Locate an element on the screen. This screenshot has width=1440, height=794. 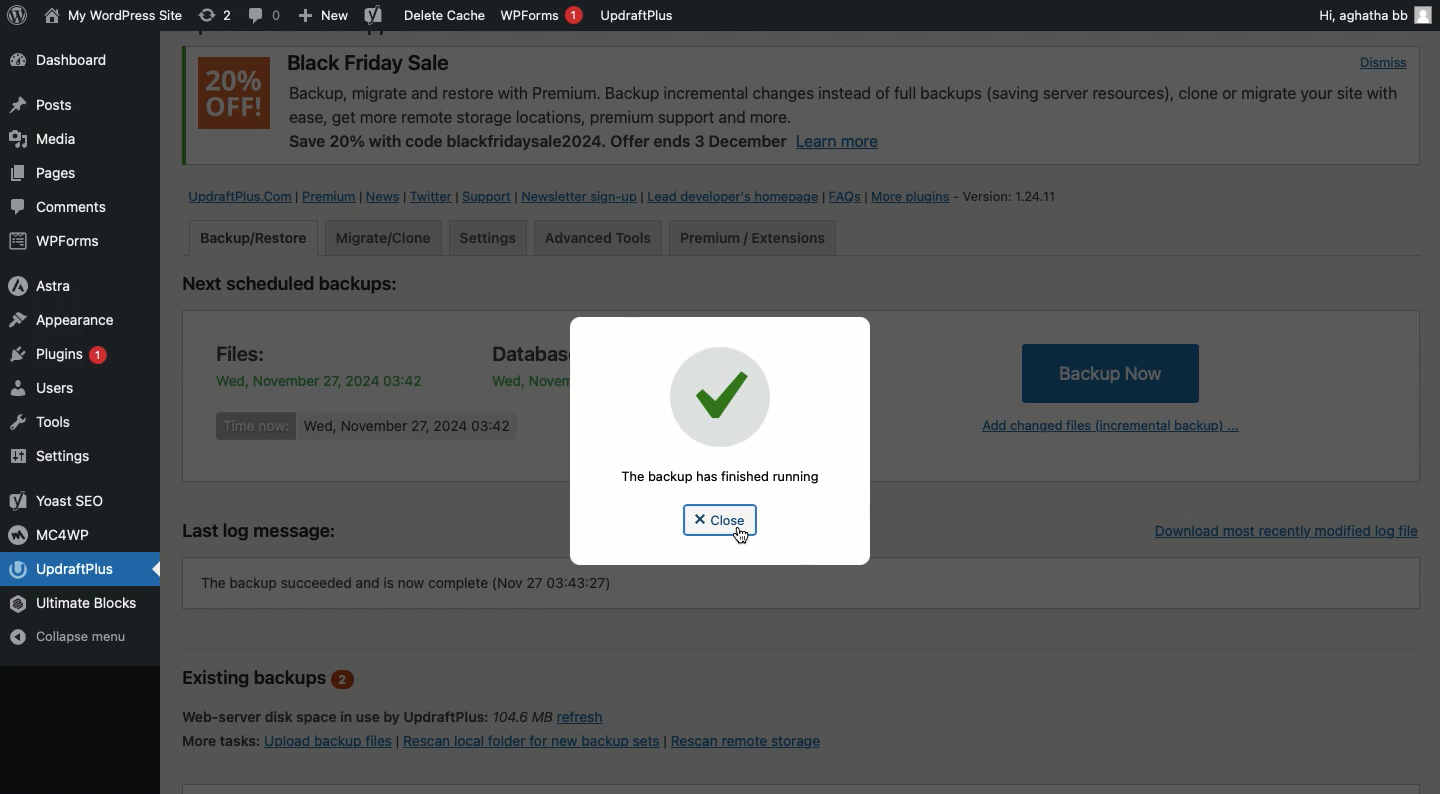
News is located at coordinates (384, 197).